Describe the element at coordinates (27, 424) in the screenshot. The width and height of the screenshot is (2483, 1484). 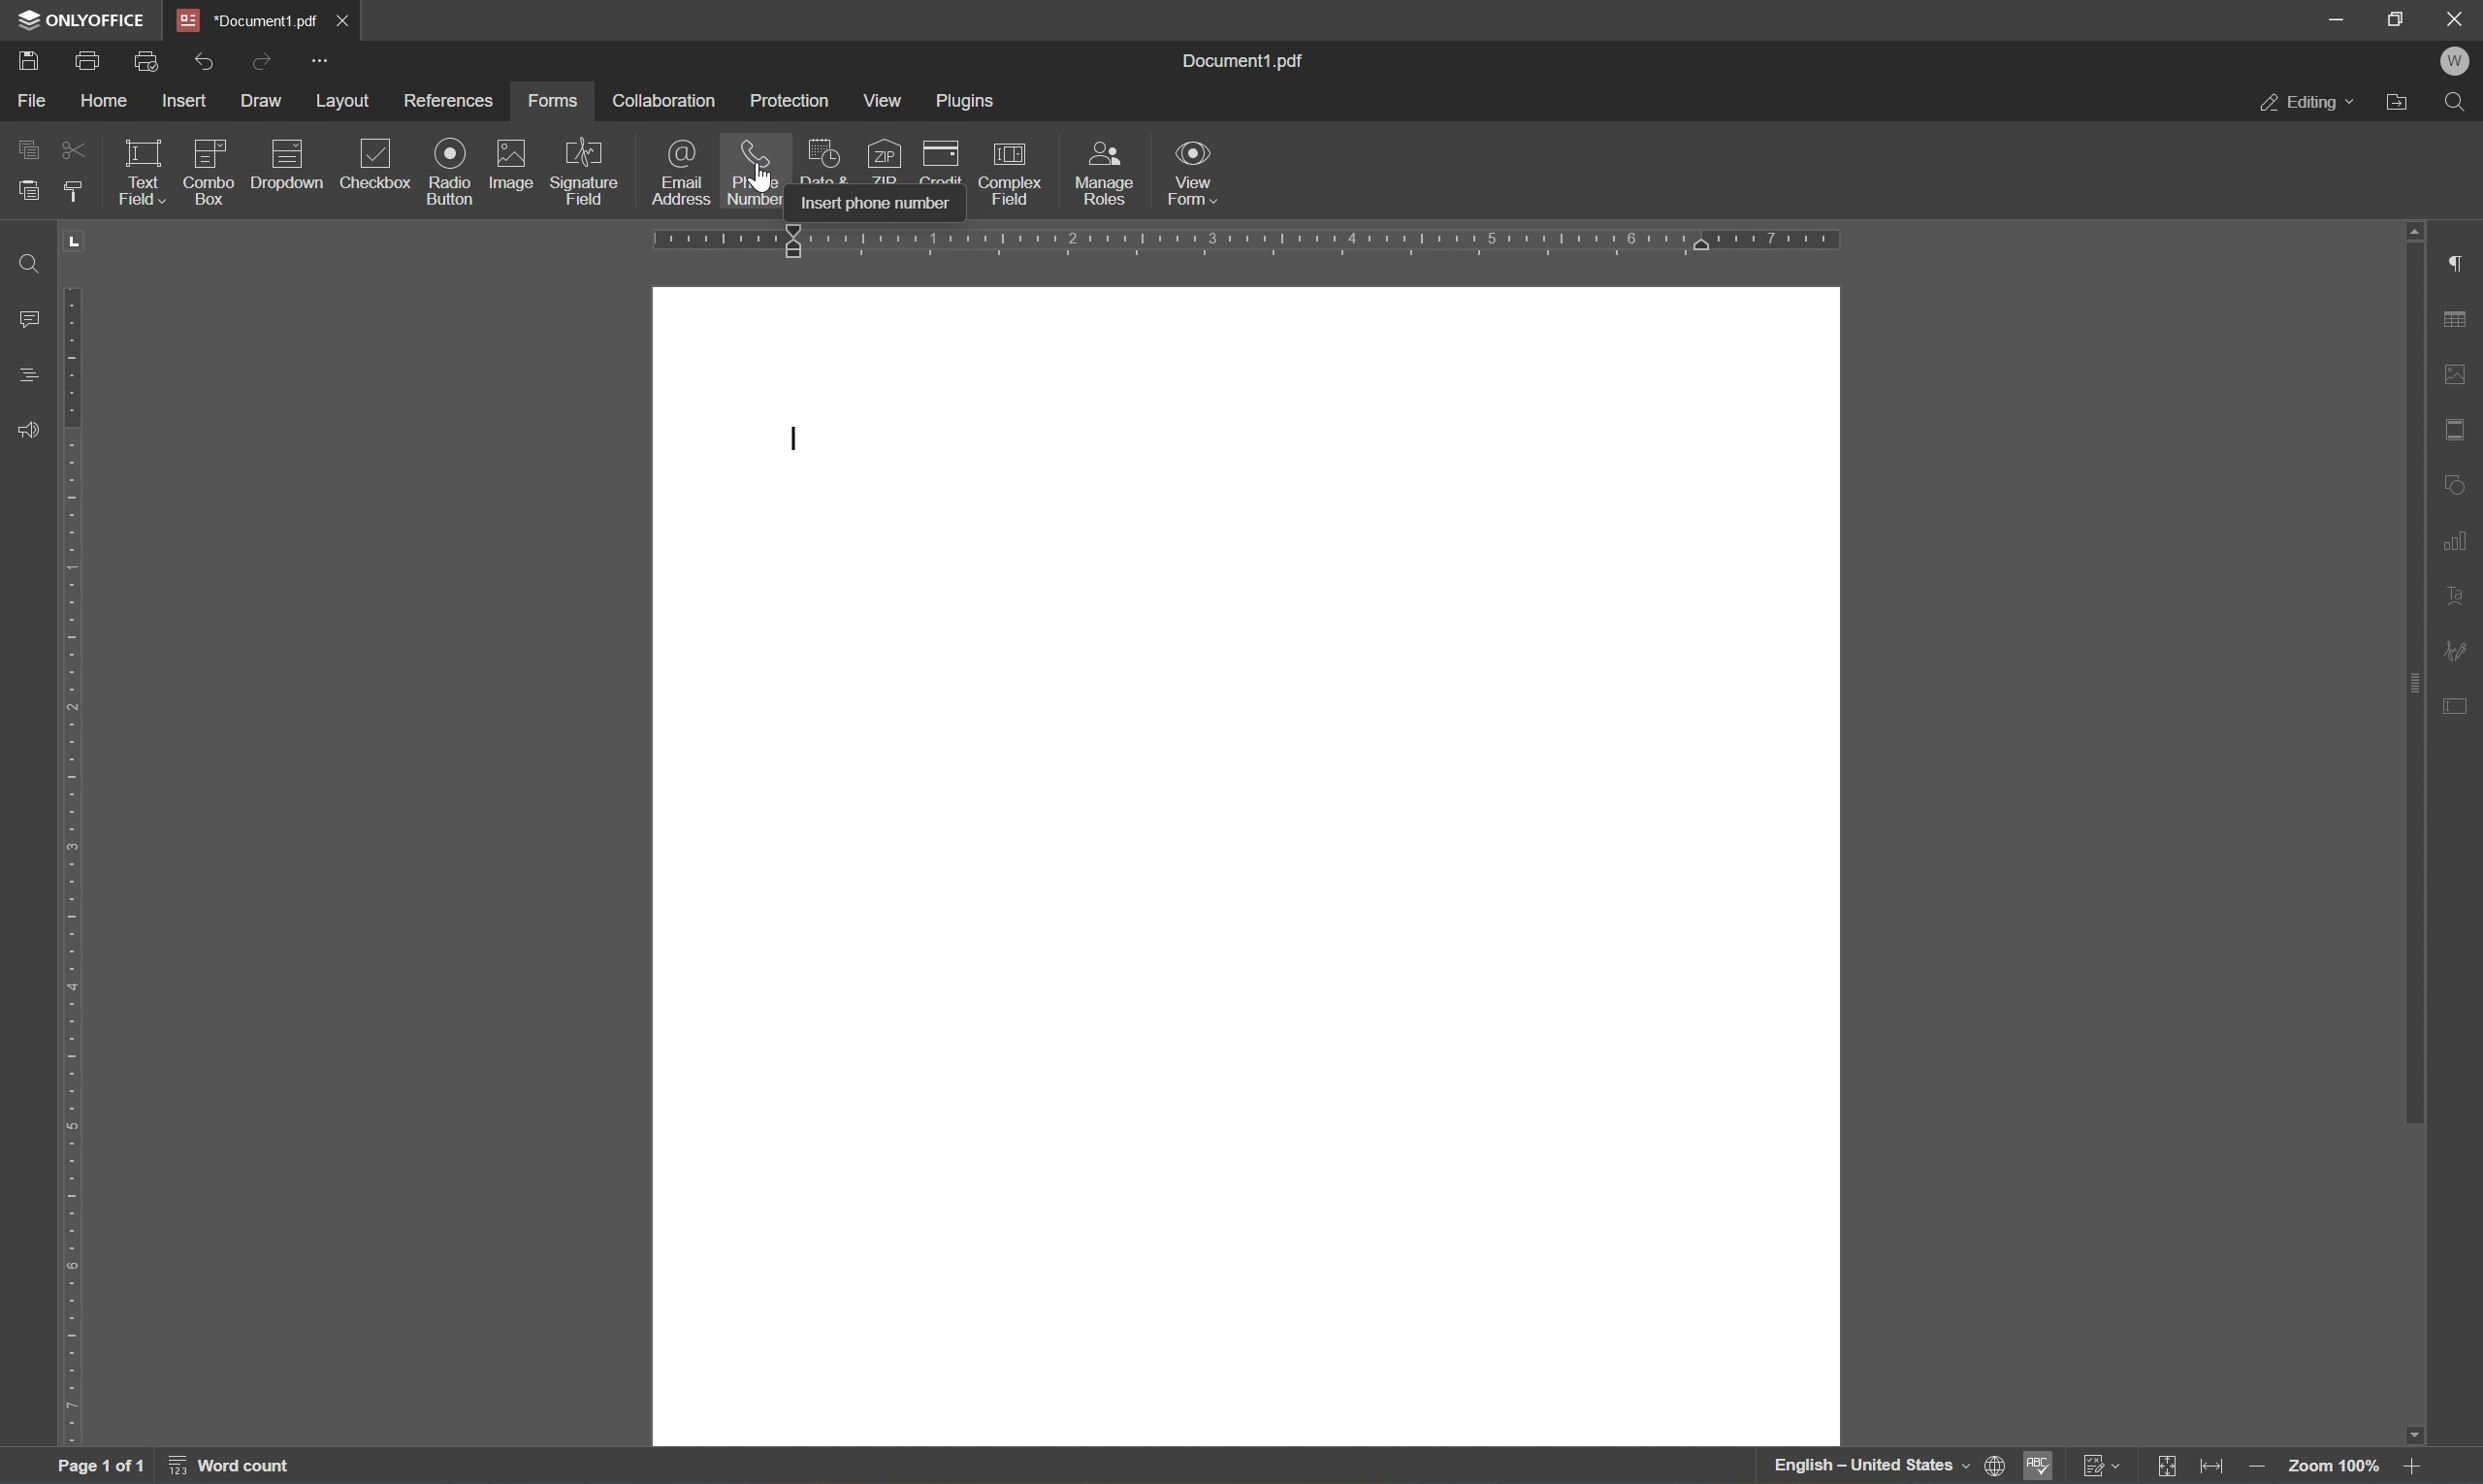
I see `feedback and support` at that location.